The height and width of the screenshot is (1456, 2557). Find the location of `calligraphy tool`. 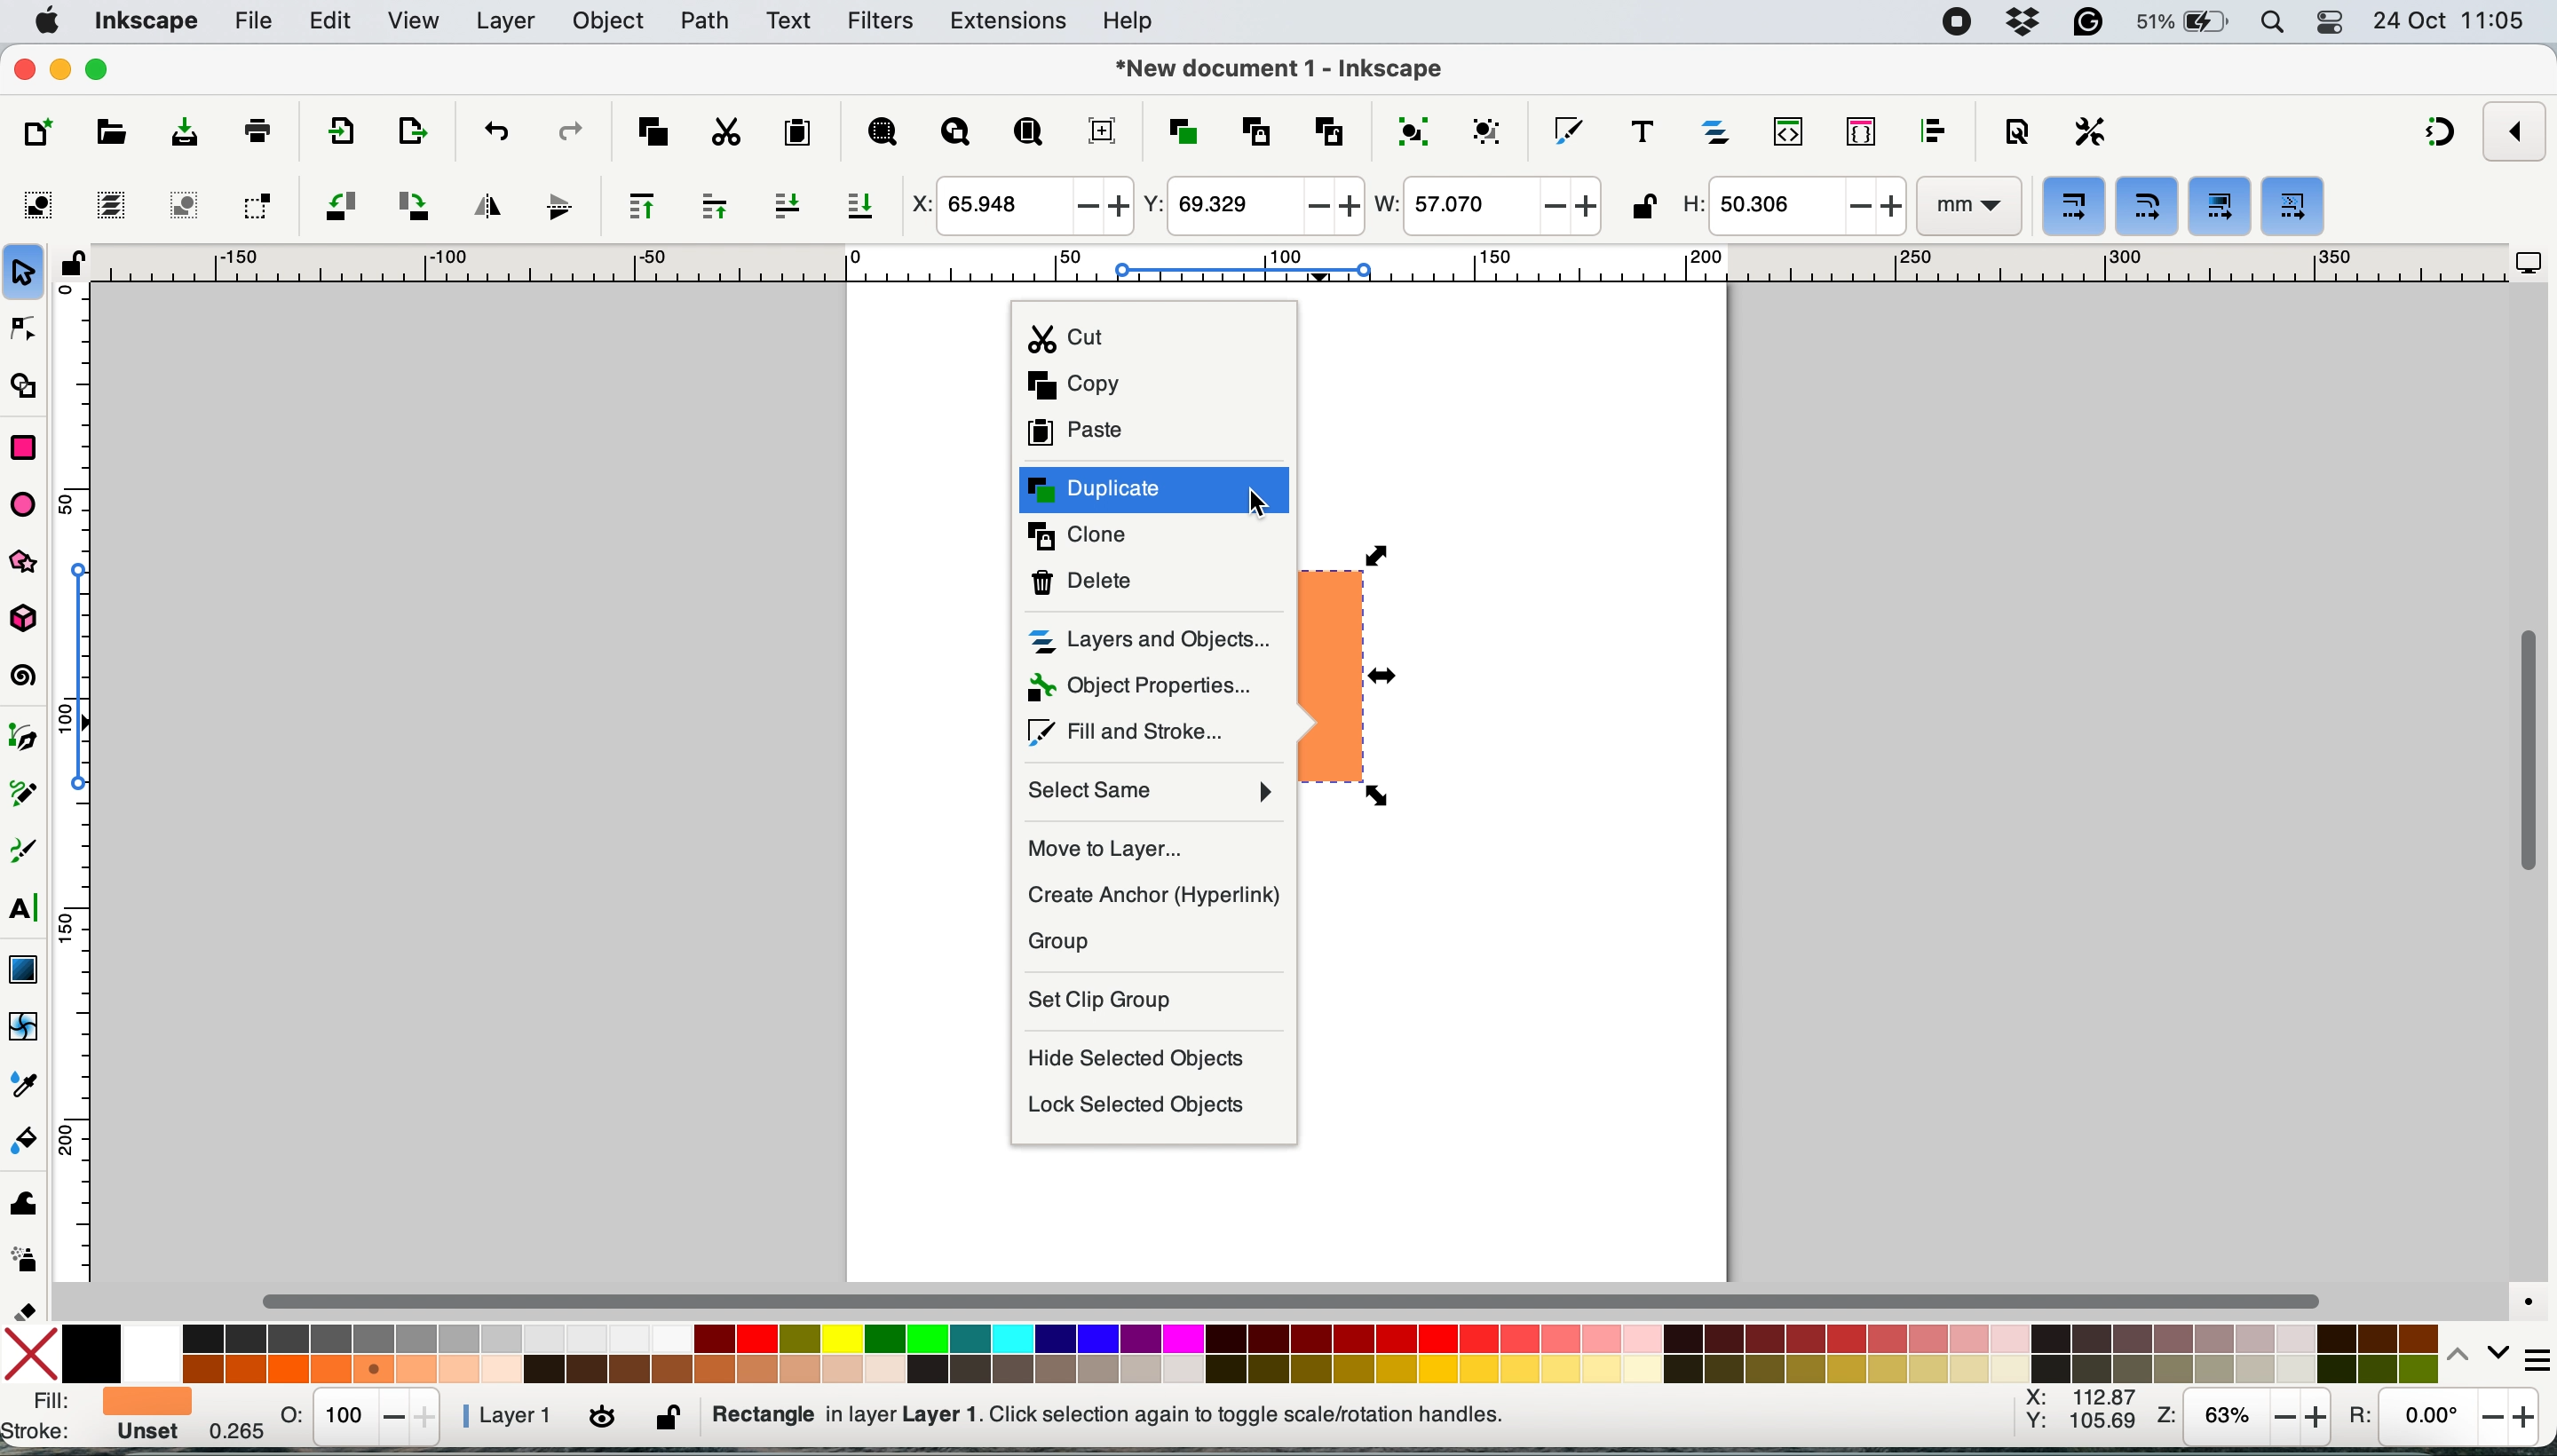

calligraphy tool is located at coordinates (26, 852).